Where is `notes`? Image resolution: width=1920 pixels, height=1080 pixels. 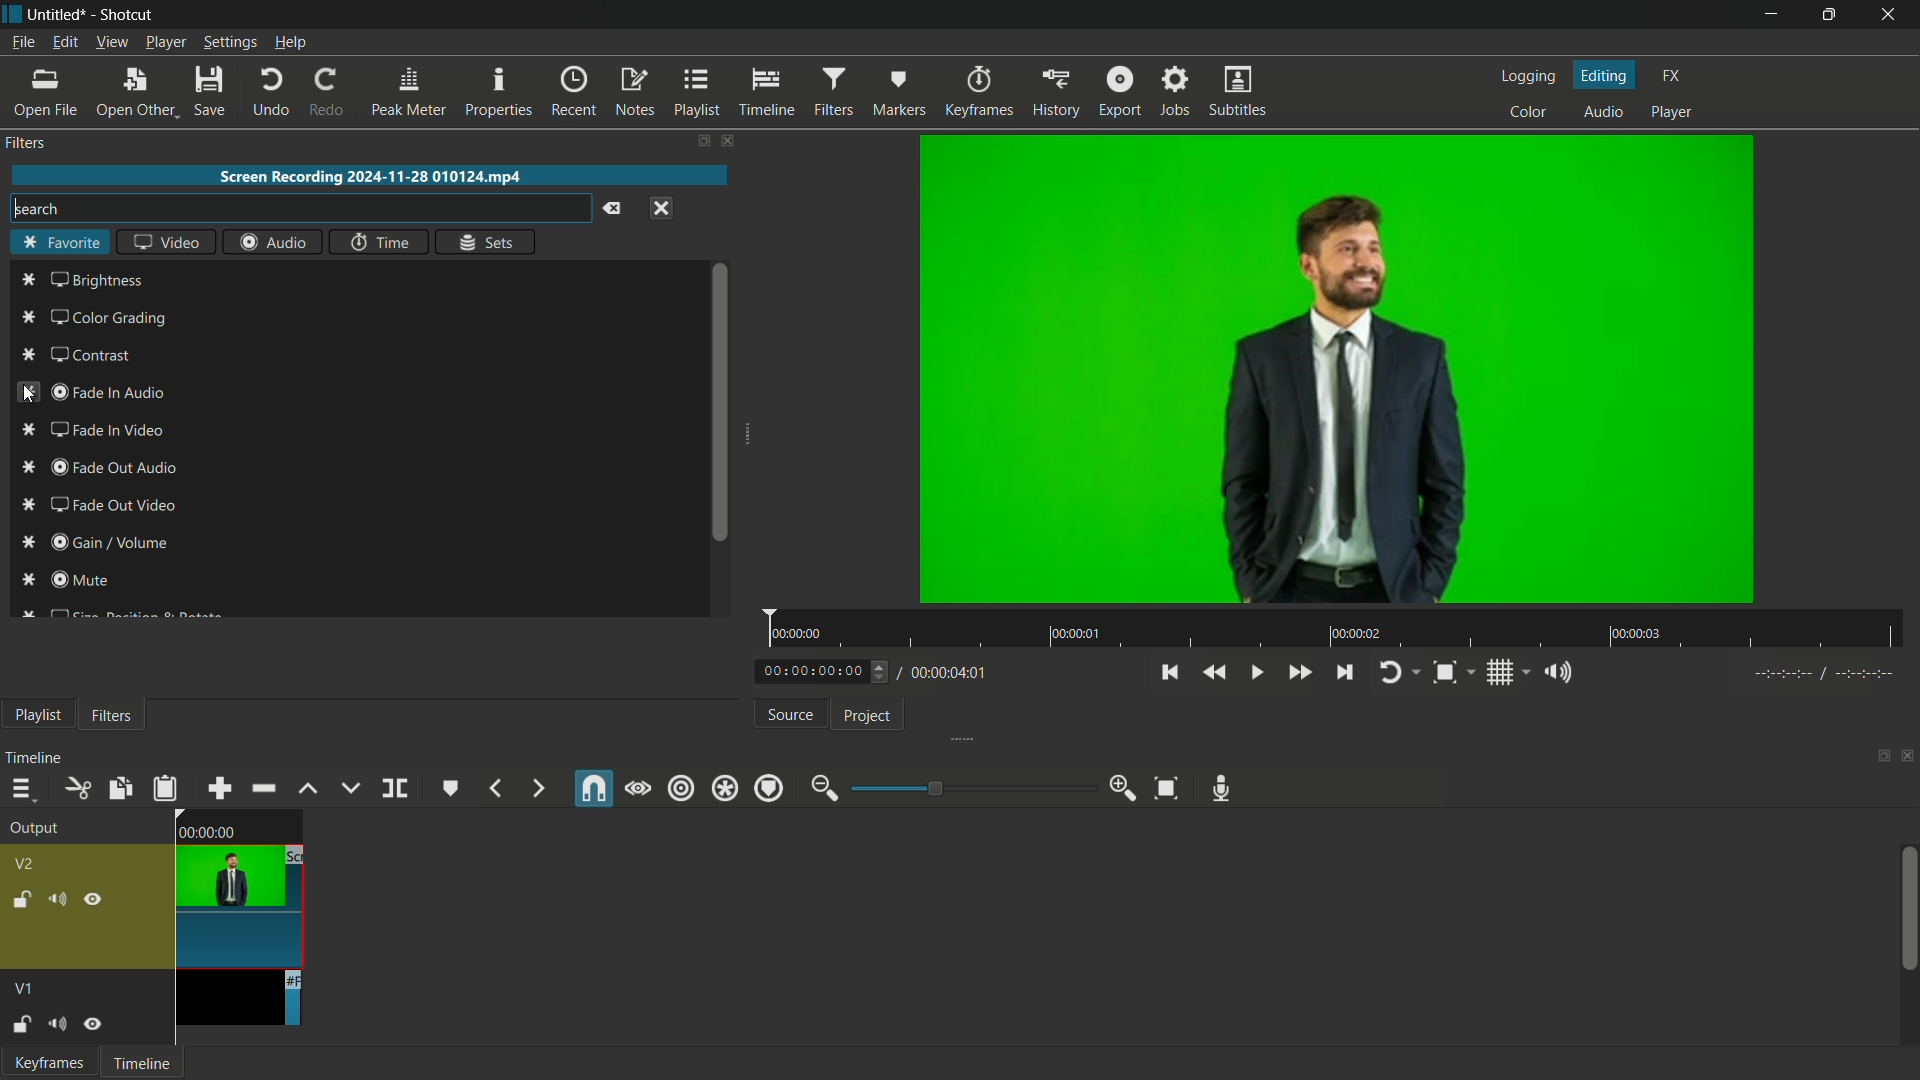
notes is located at coordinates (634, 93).